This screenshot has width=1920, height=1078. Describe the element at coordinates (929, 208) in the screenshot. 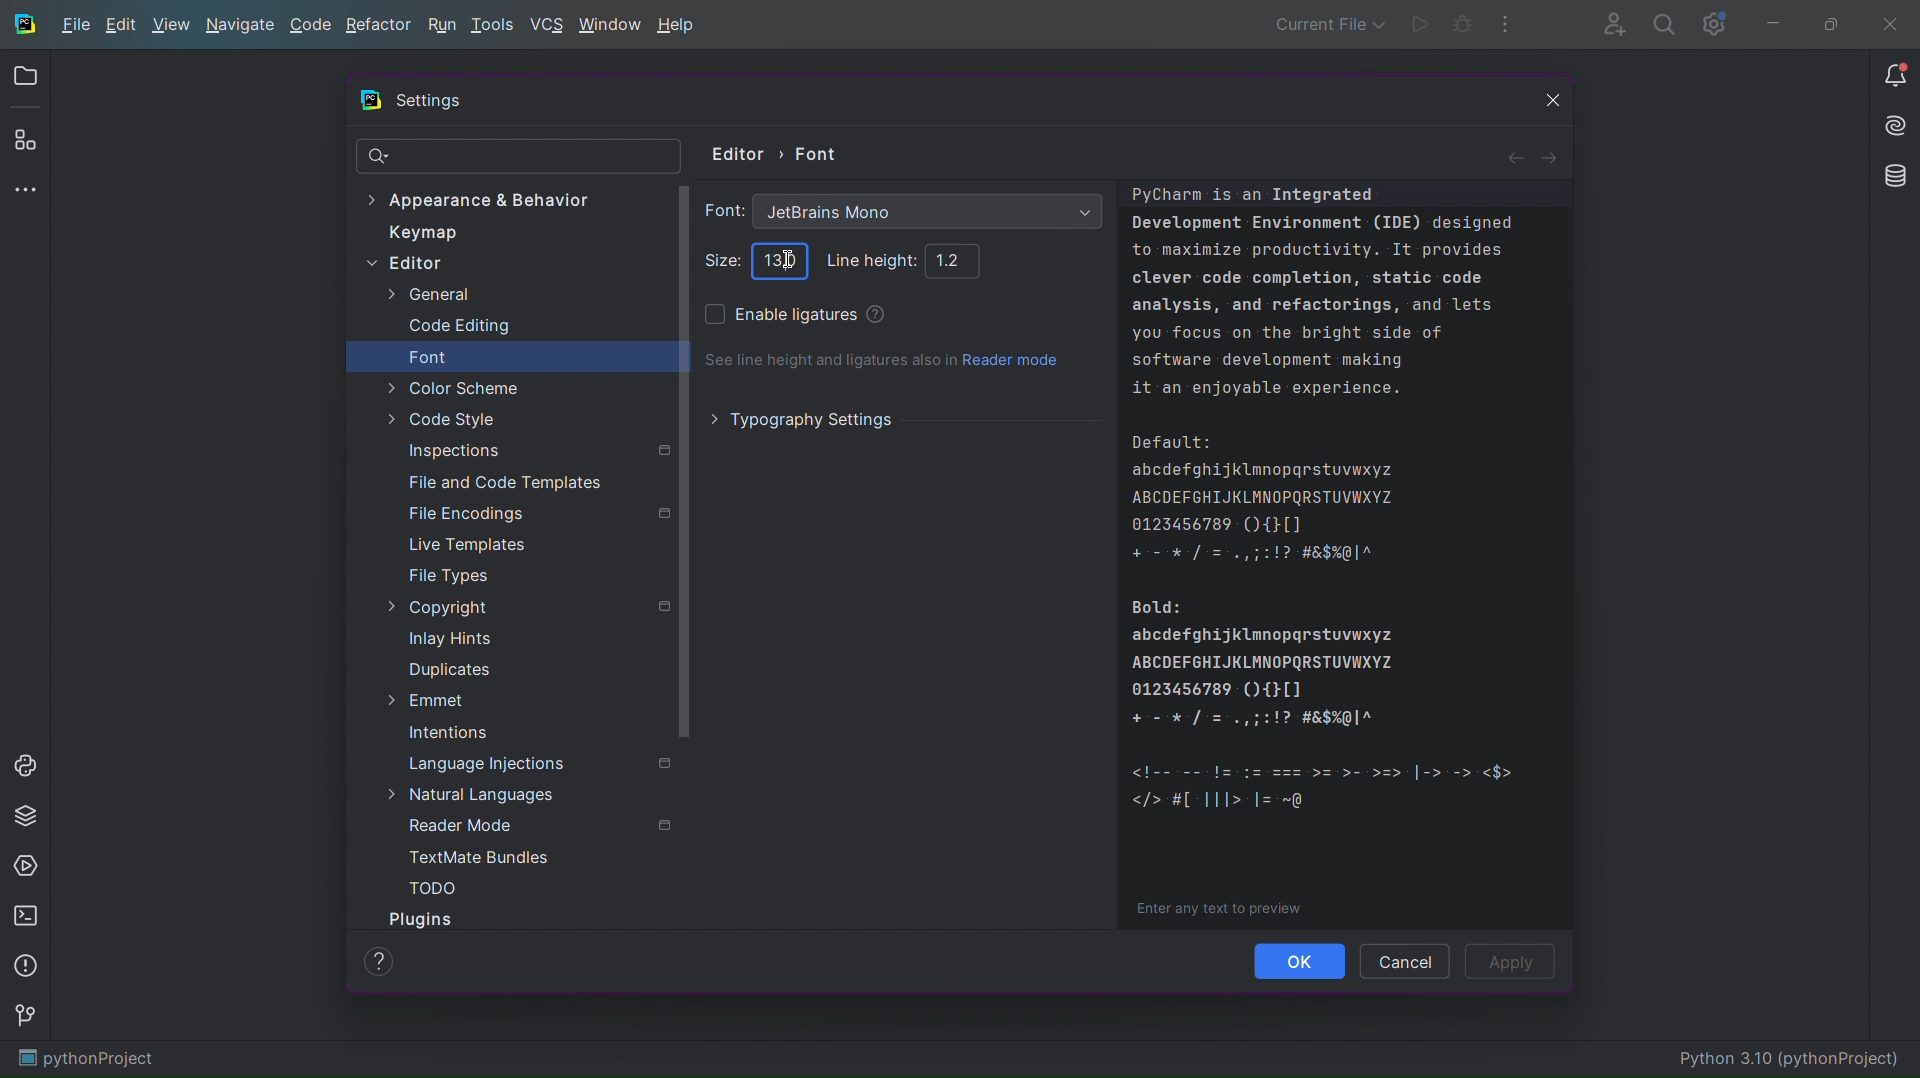

I see `Font: JetBrains Mono` at that location.